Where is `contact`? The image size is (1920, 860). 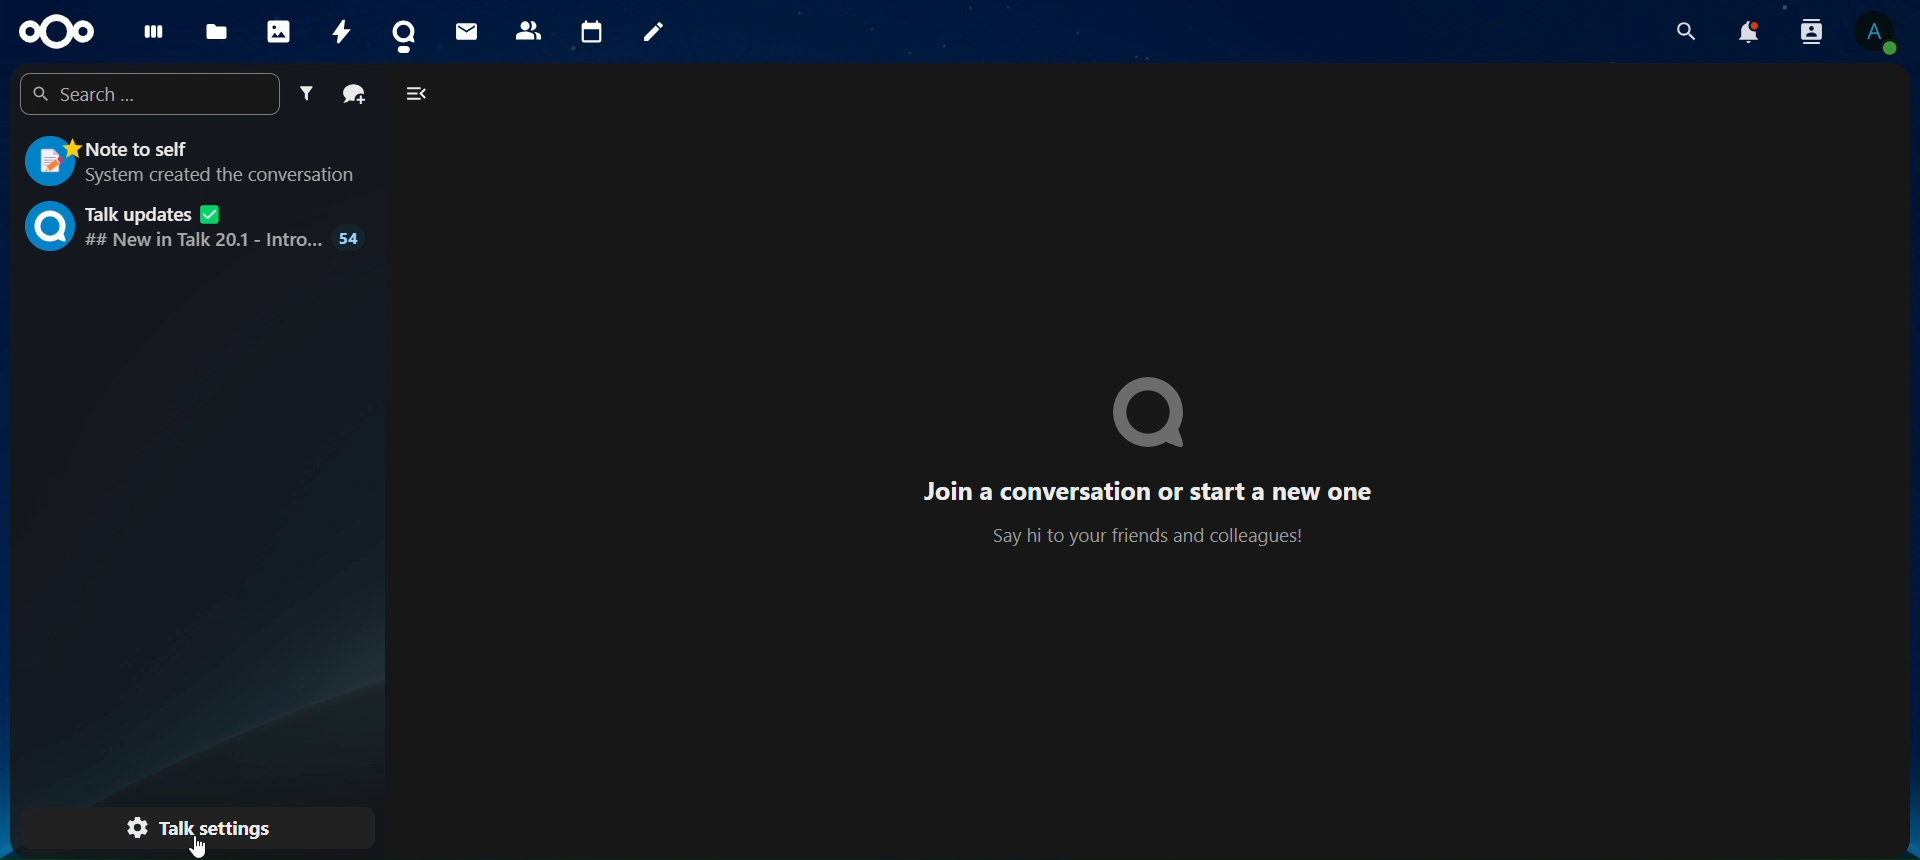
contact is located at coordinates (409, 32).